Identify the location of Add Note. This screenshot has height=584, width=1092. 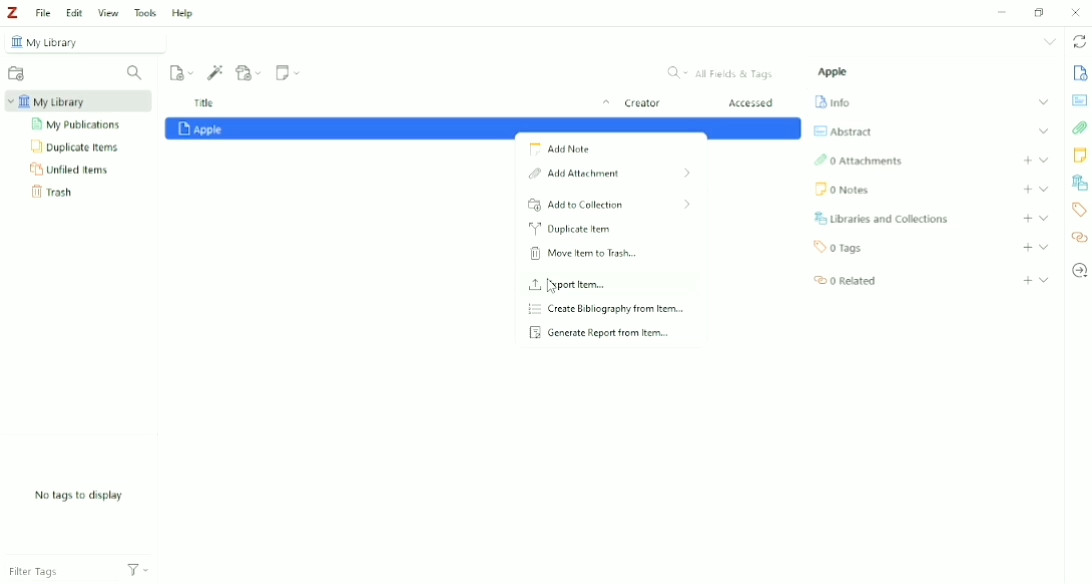
(562, 151).